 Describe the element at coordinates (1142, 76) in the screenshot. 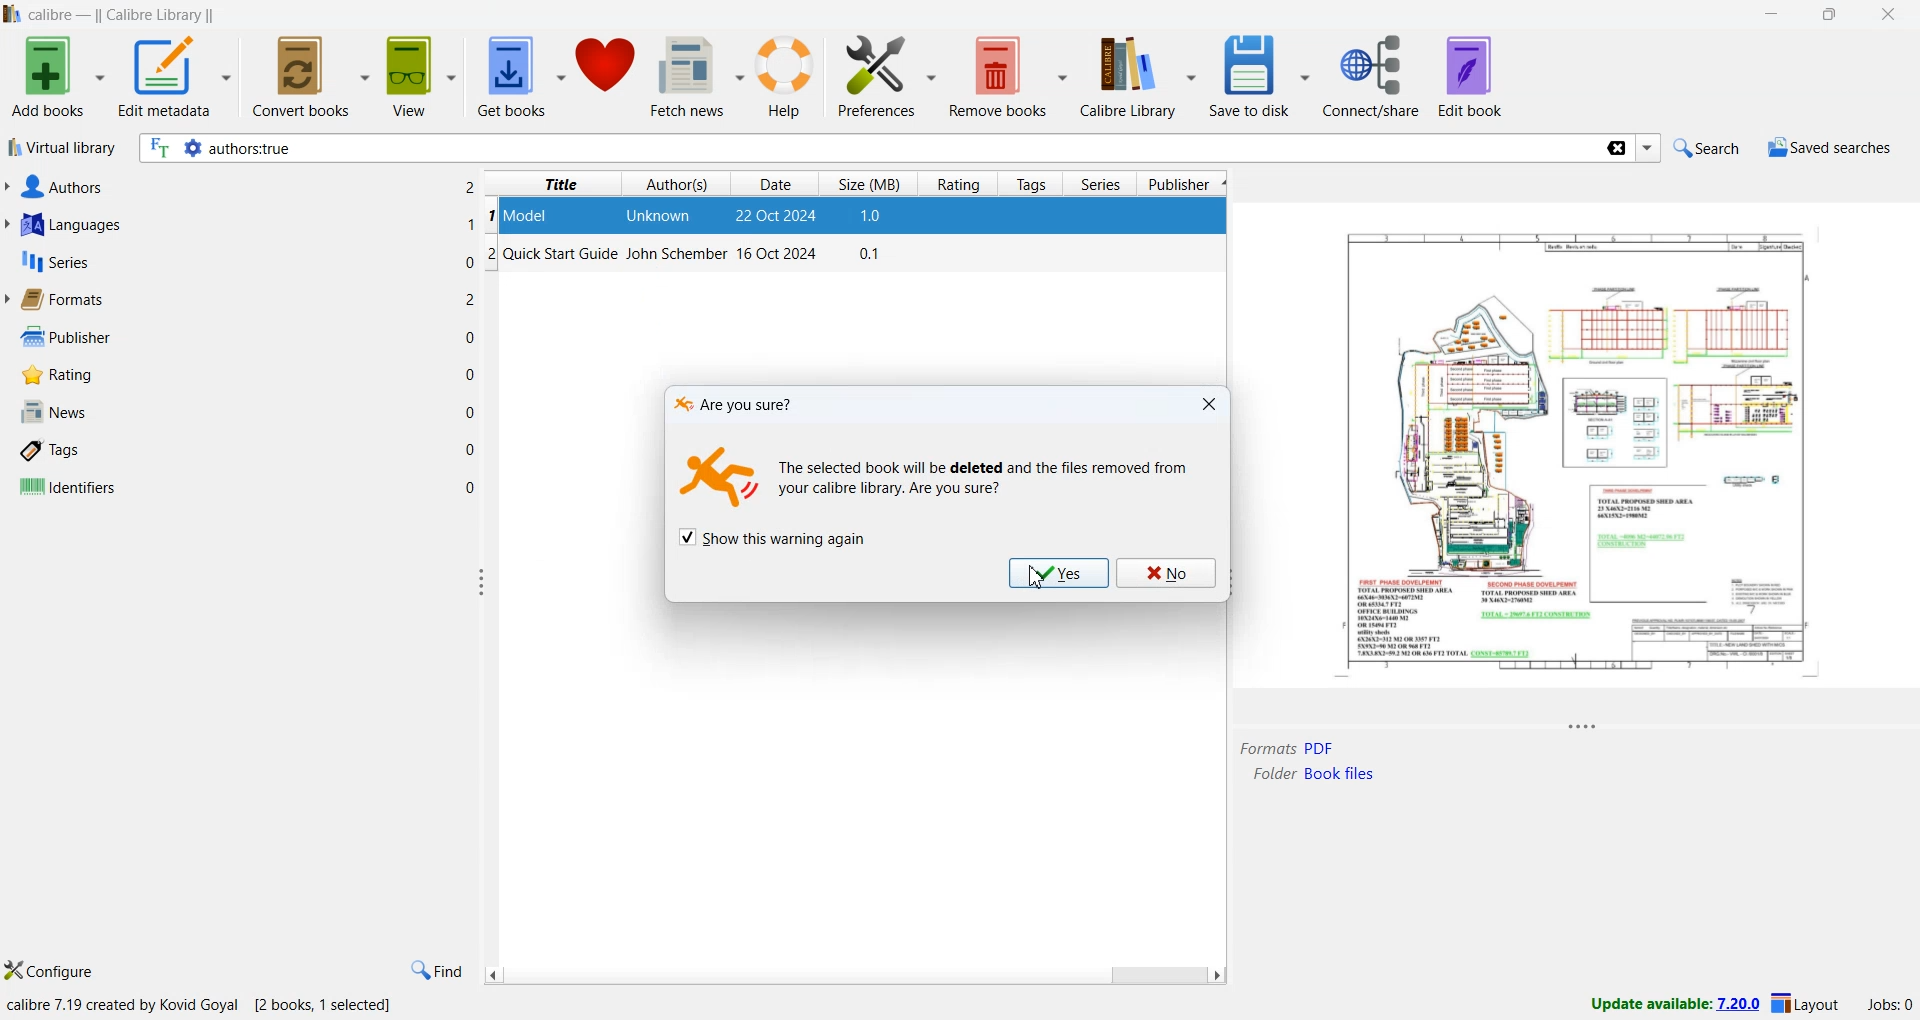

I see `calibre library` at that location.